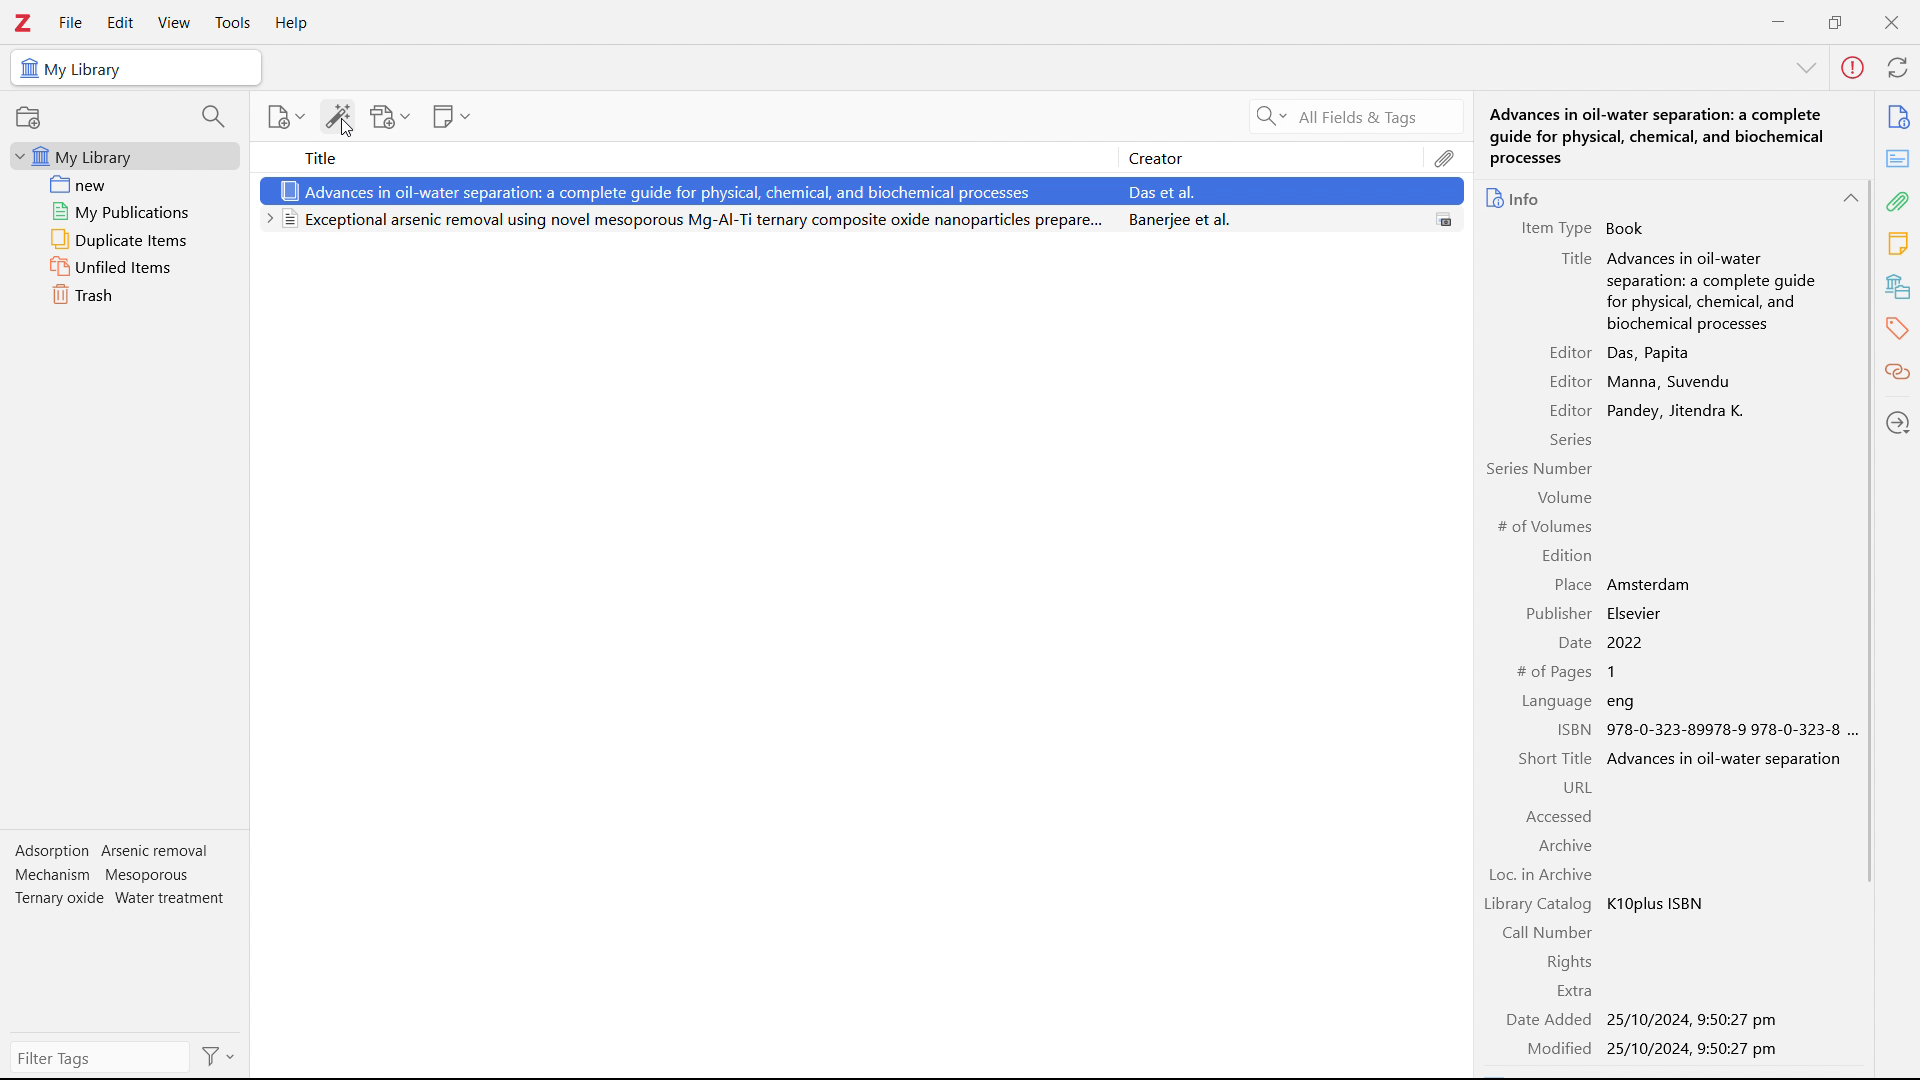 This screenshot has height=1080, width=1920. Describe the element at coordinates (126, 294) in the screenshot. I see `trash` at that location.